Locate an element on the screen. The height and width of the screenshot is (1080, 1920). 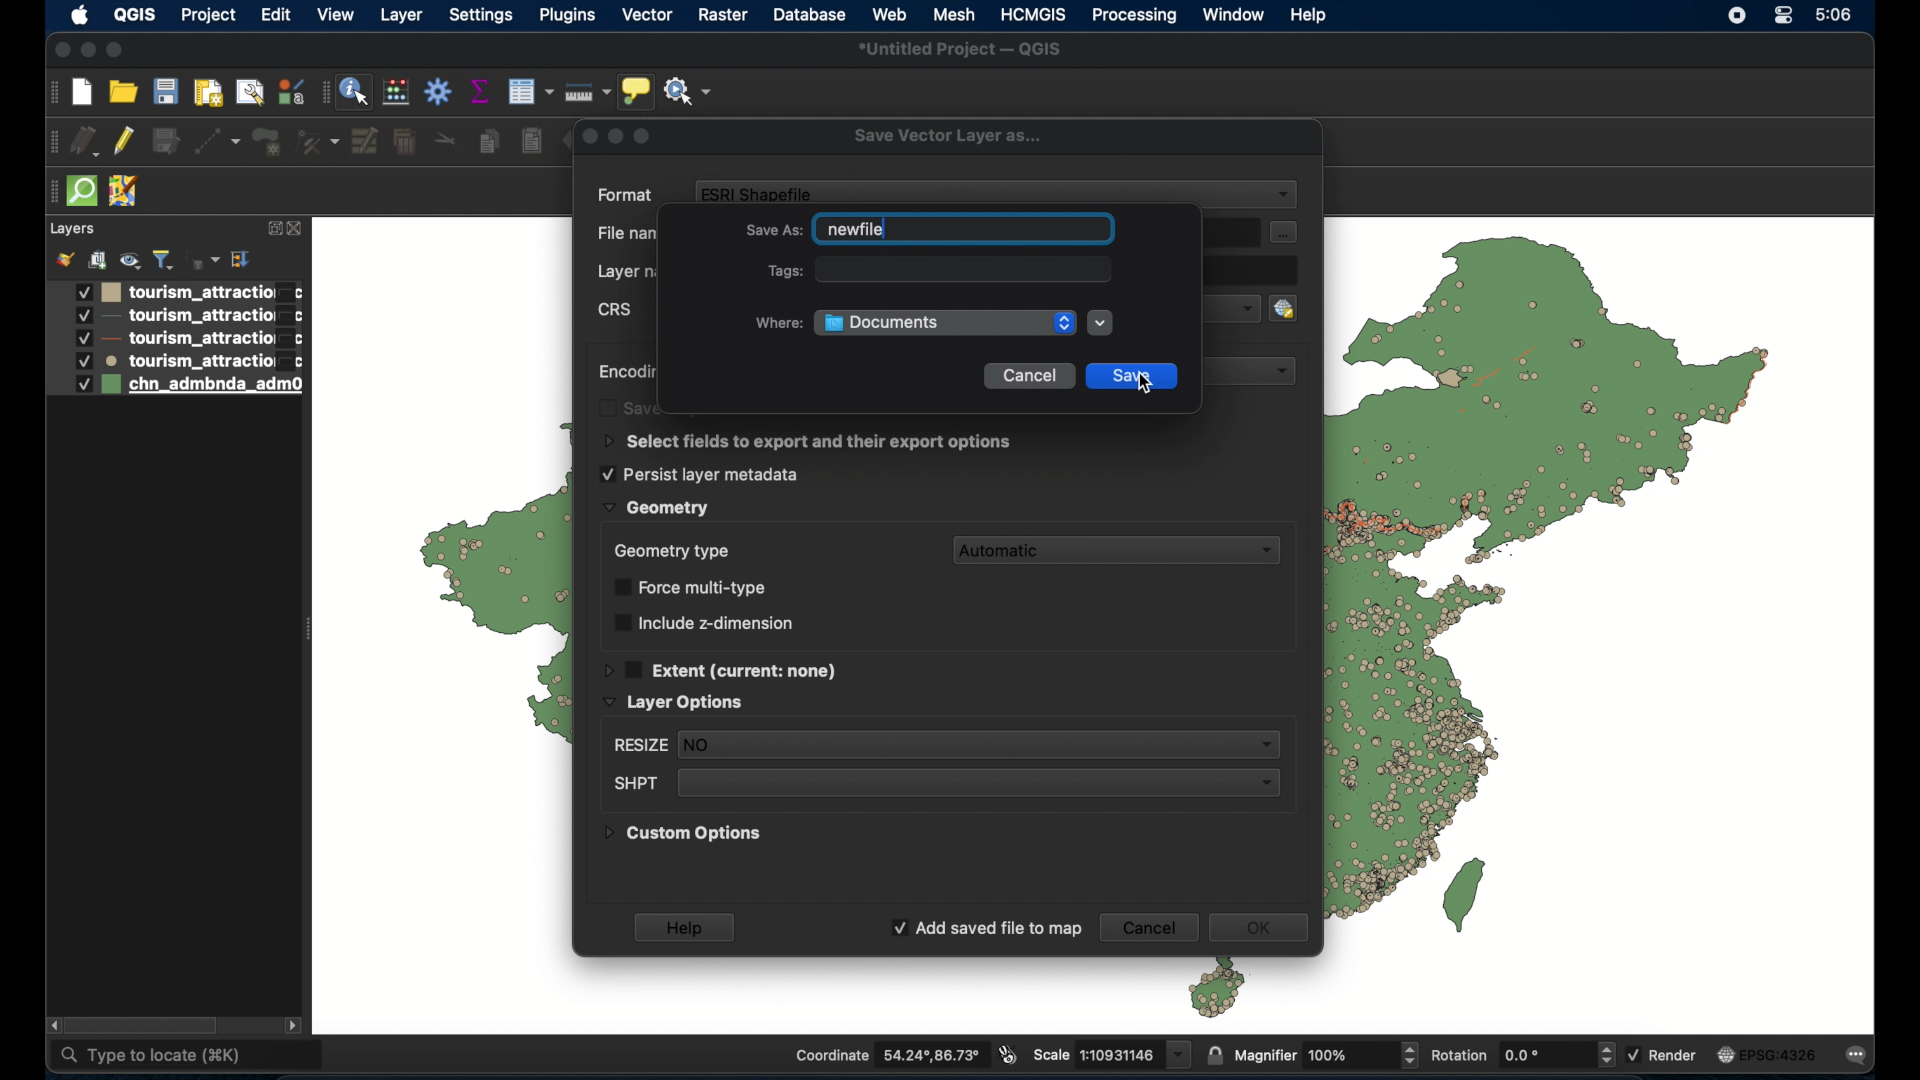
drag handle is located at coordinates (50, 143).